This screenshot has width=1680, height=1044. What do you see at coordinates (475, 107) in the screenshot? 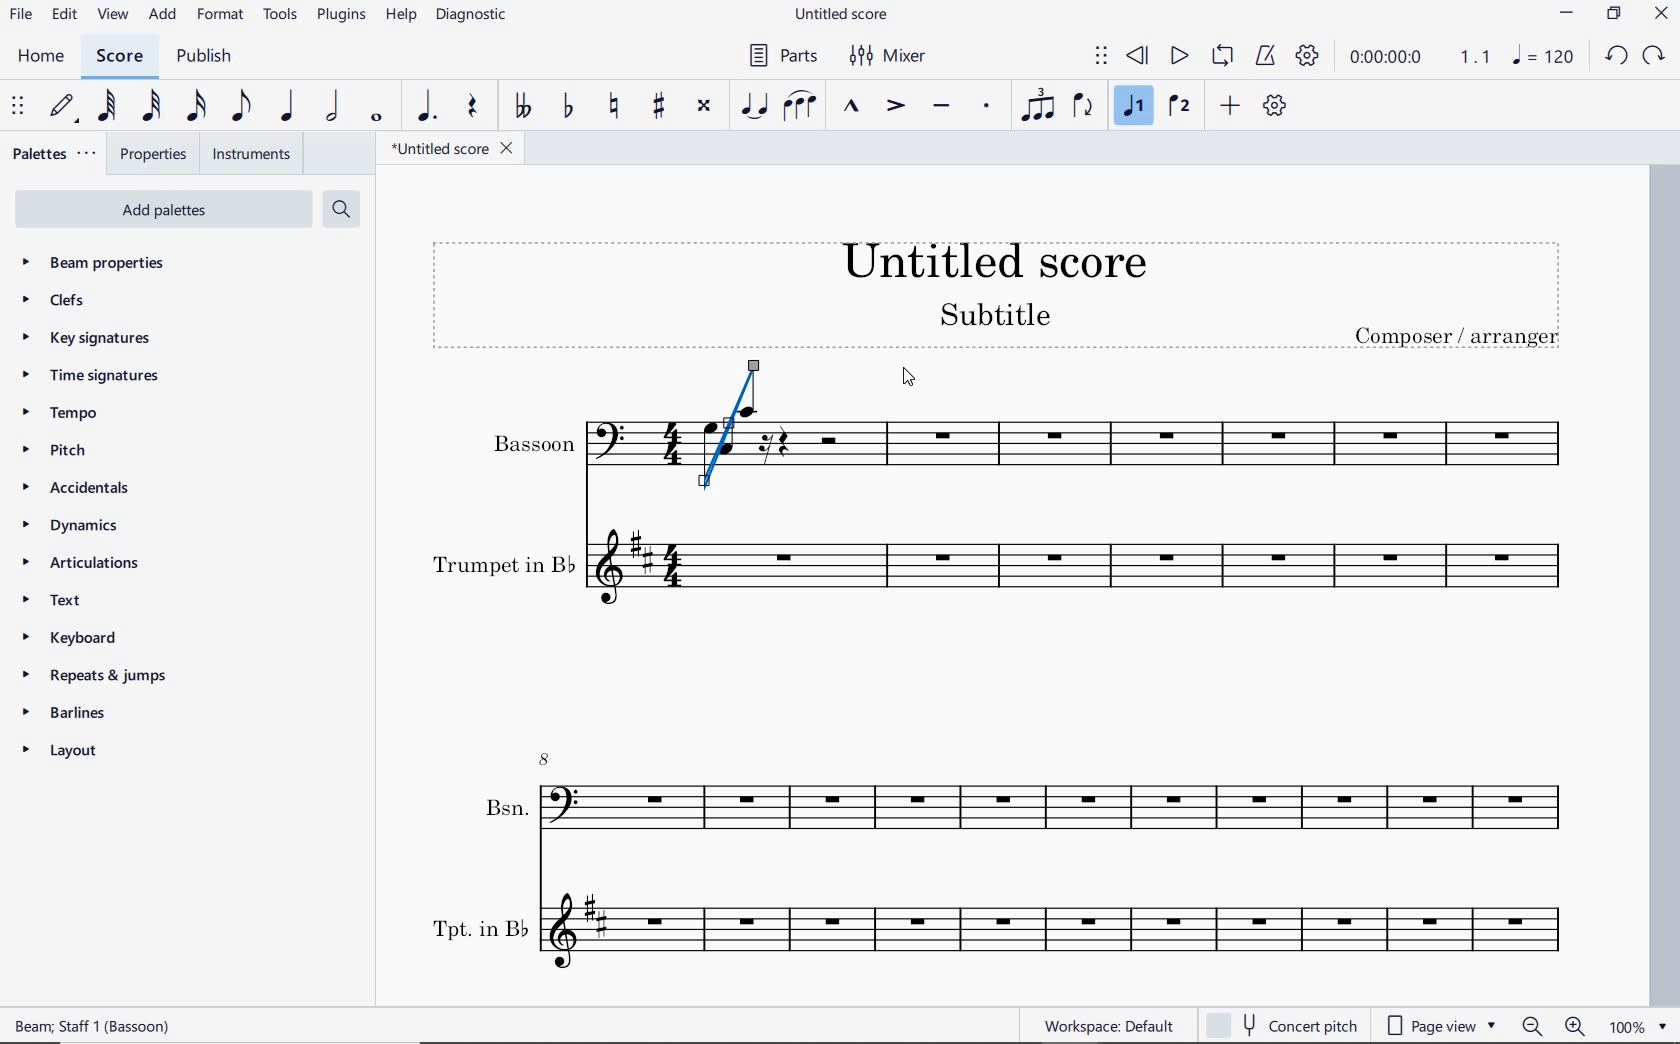
I see `rest` at bounding box center [475, 107].